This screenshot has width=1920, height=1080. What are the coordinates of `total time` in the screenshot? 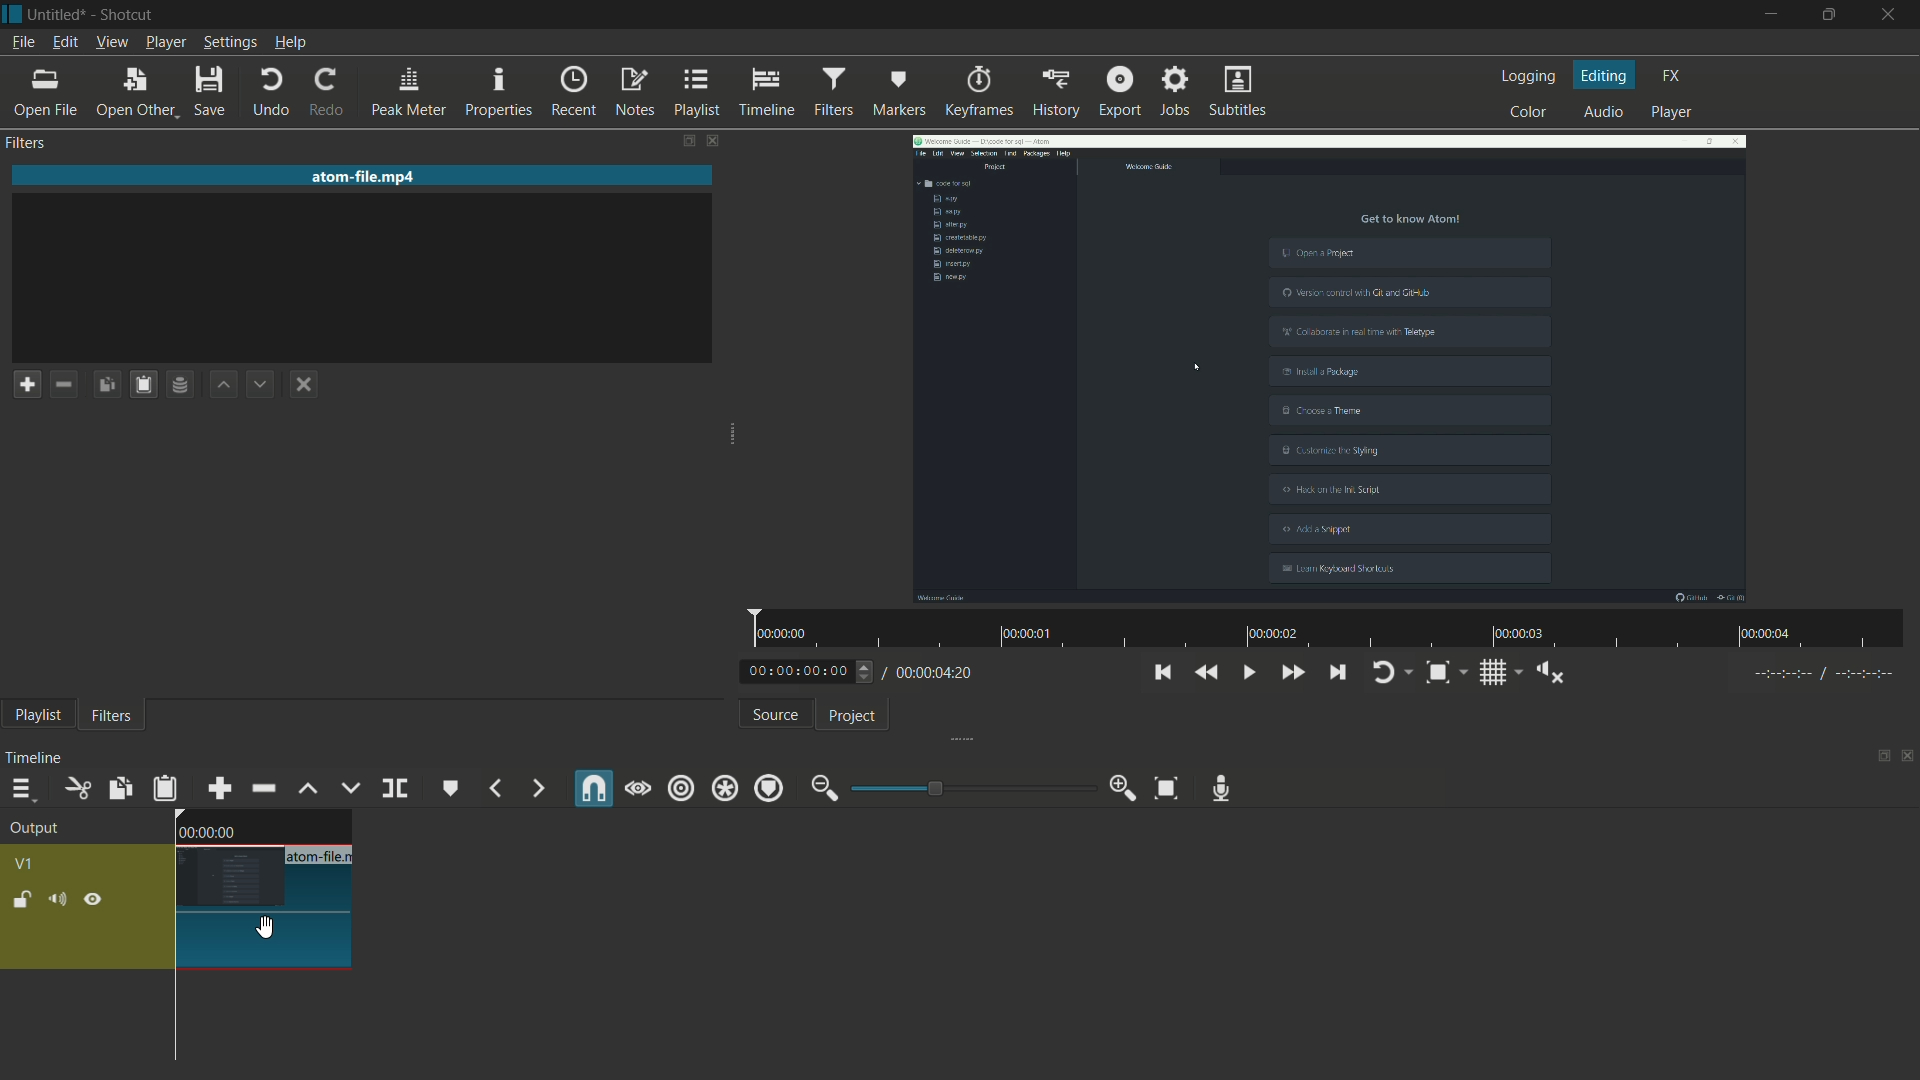 It's located at (938, 675).